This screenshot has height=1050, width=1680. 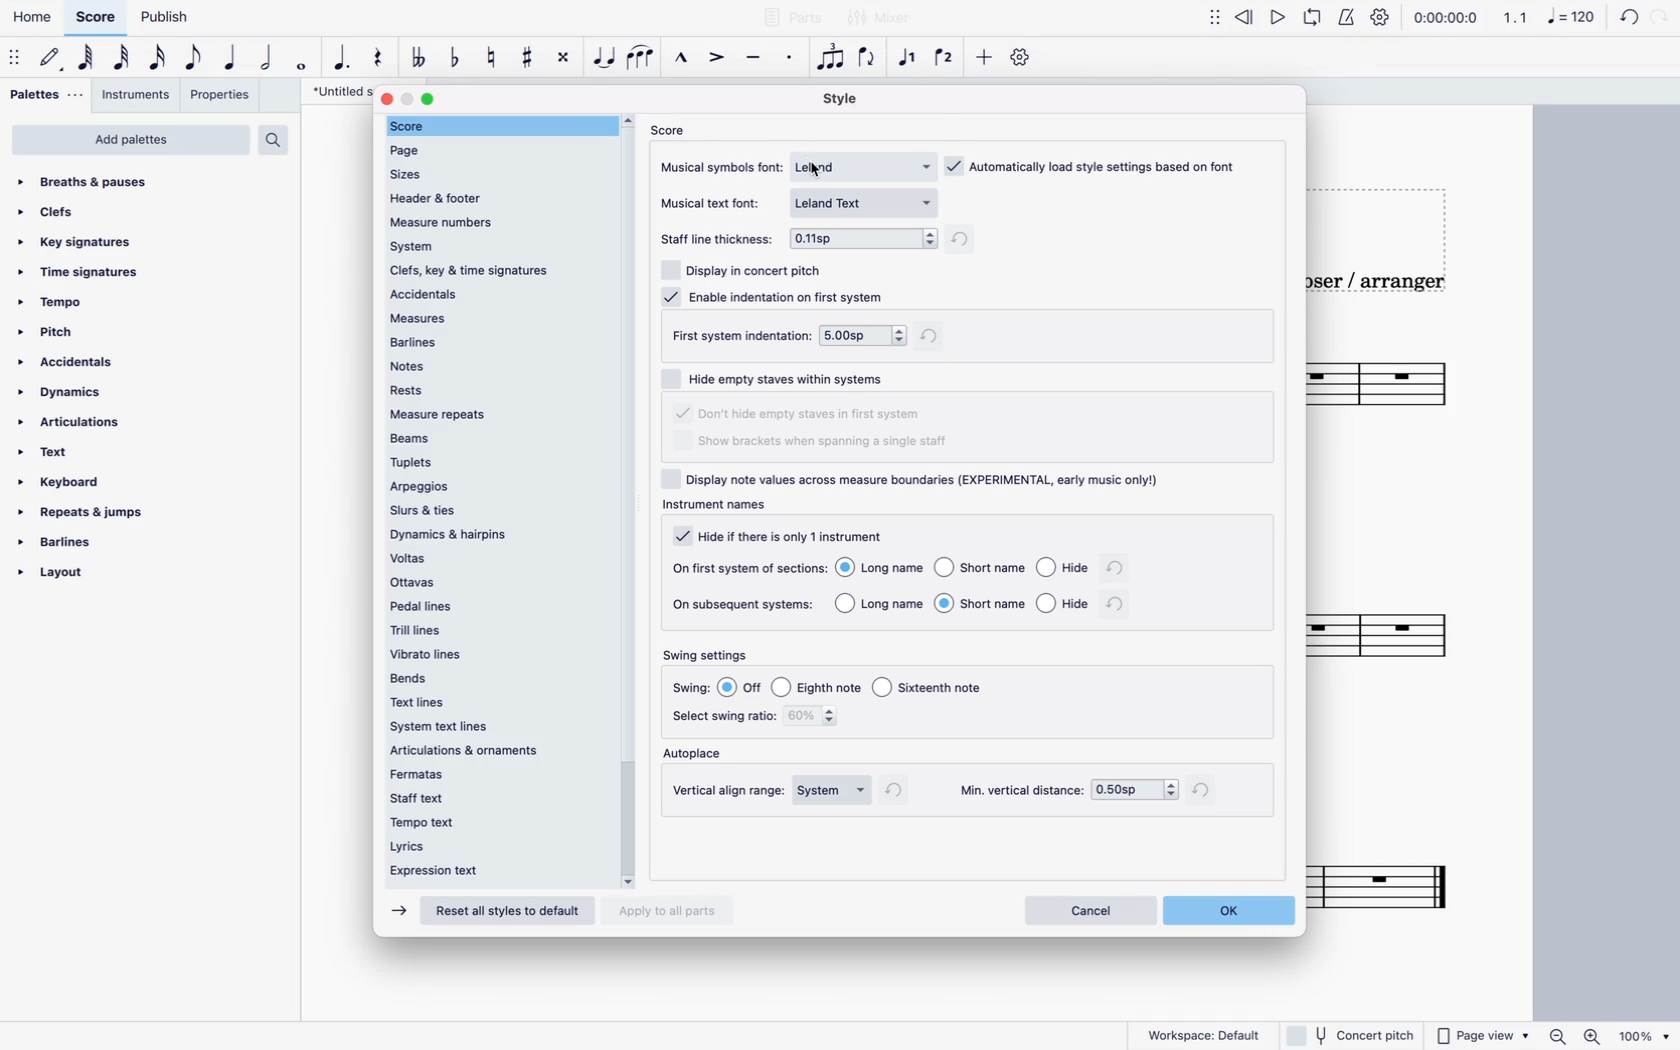 What do you see at coordinates (497, 414) in the screenshot?
I see `measure repeats` at bounding box center [497, 414].